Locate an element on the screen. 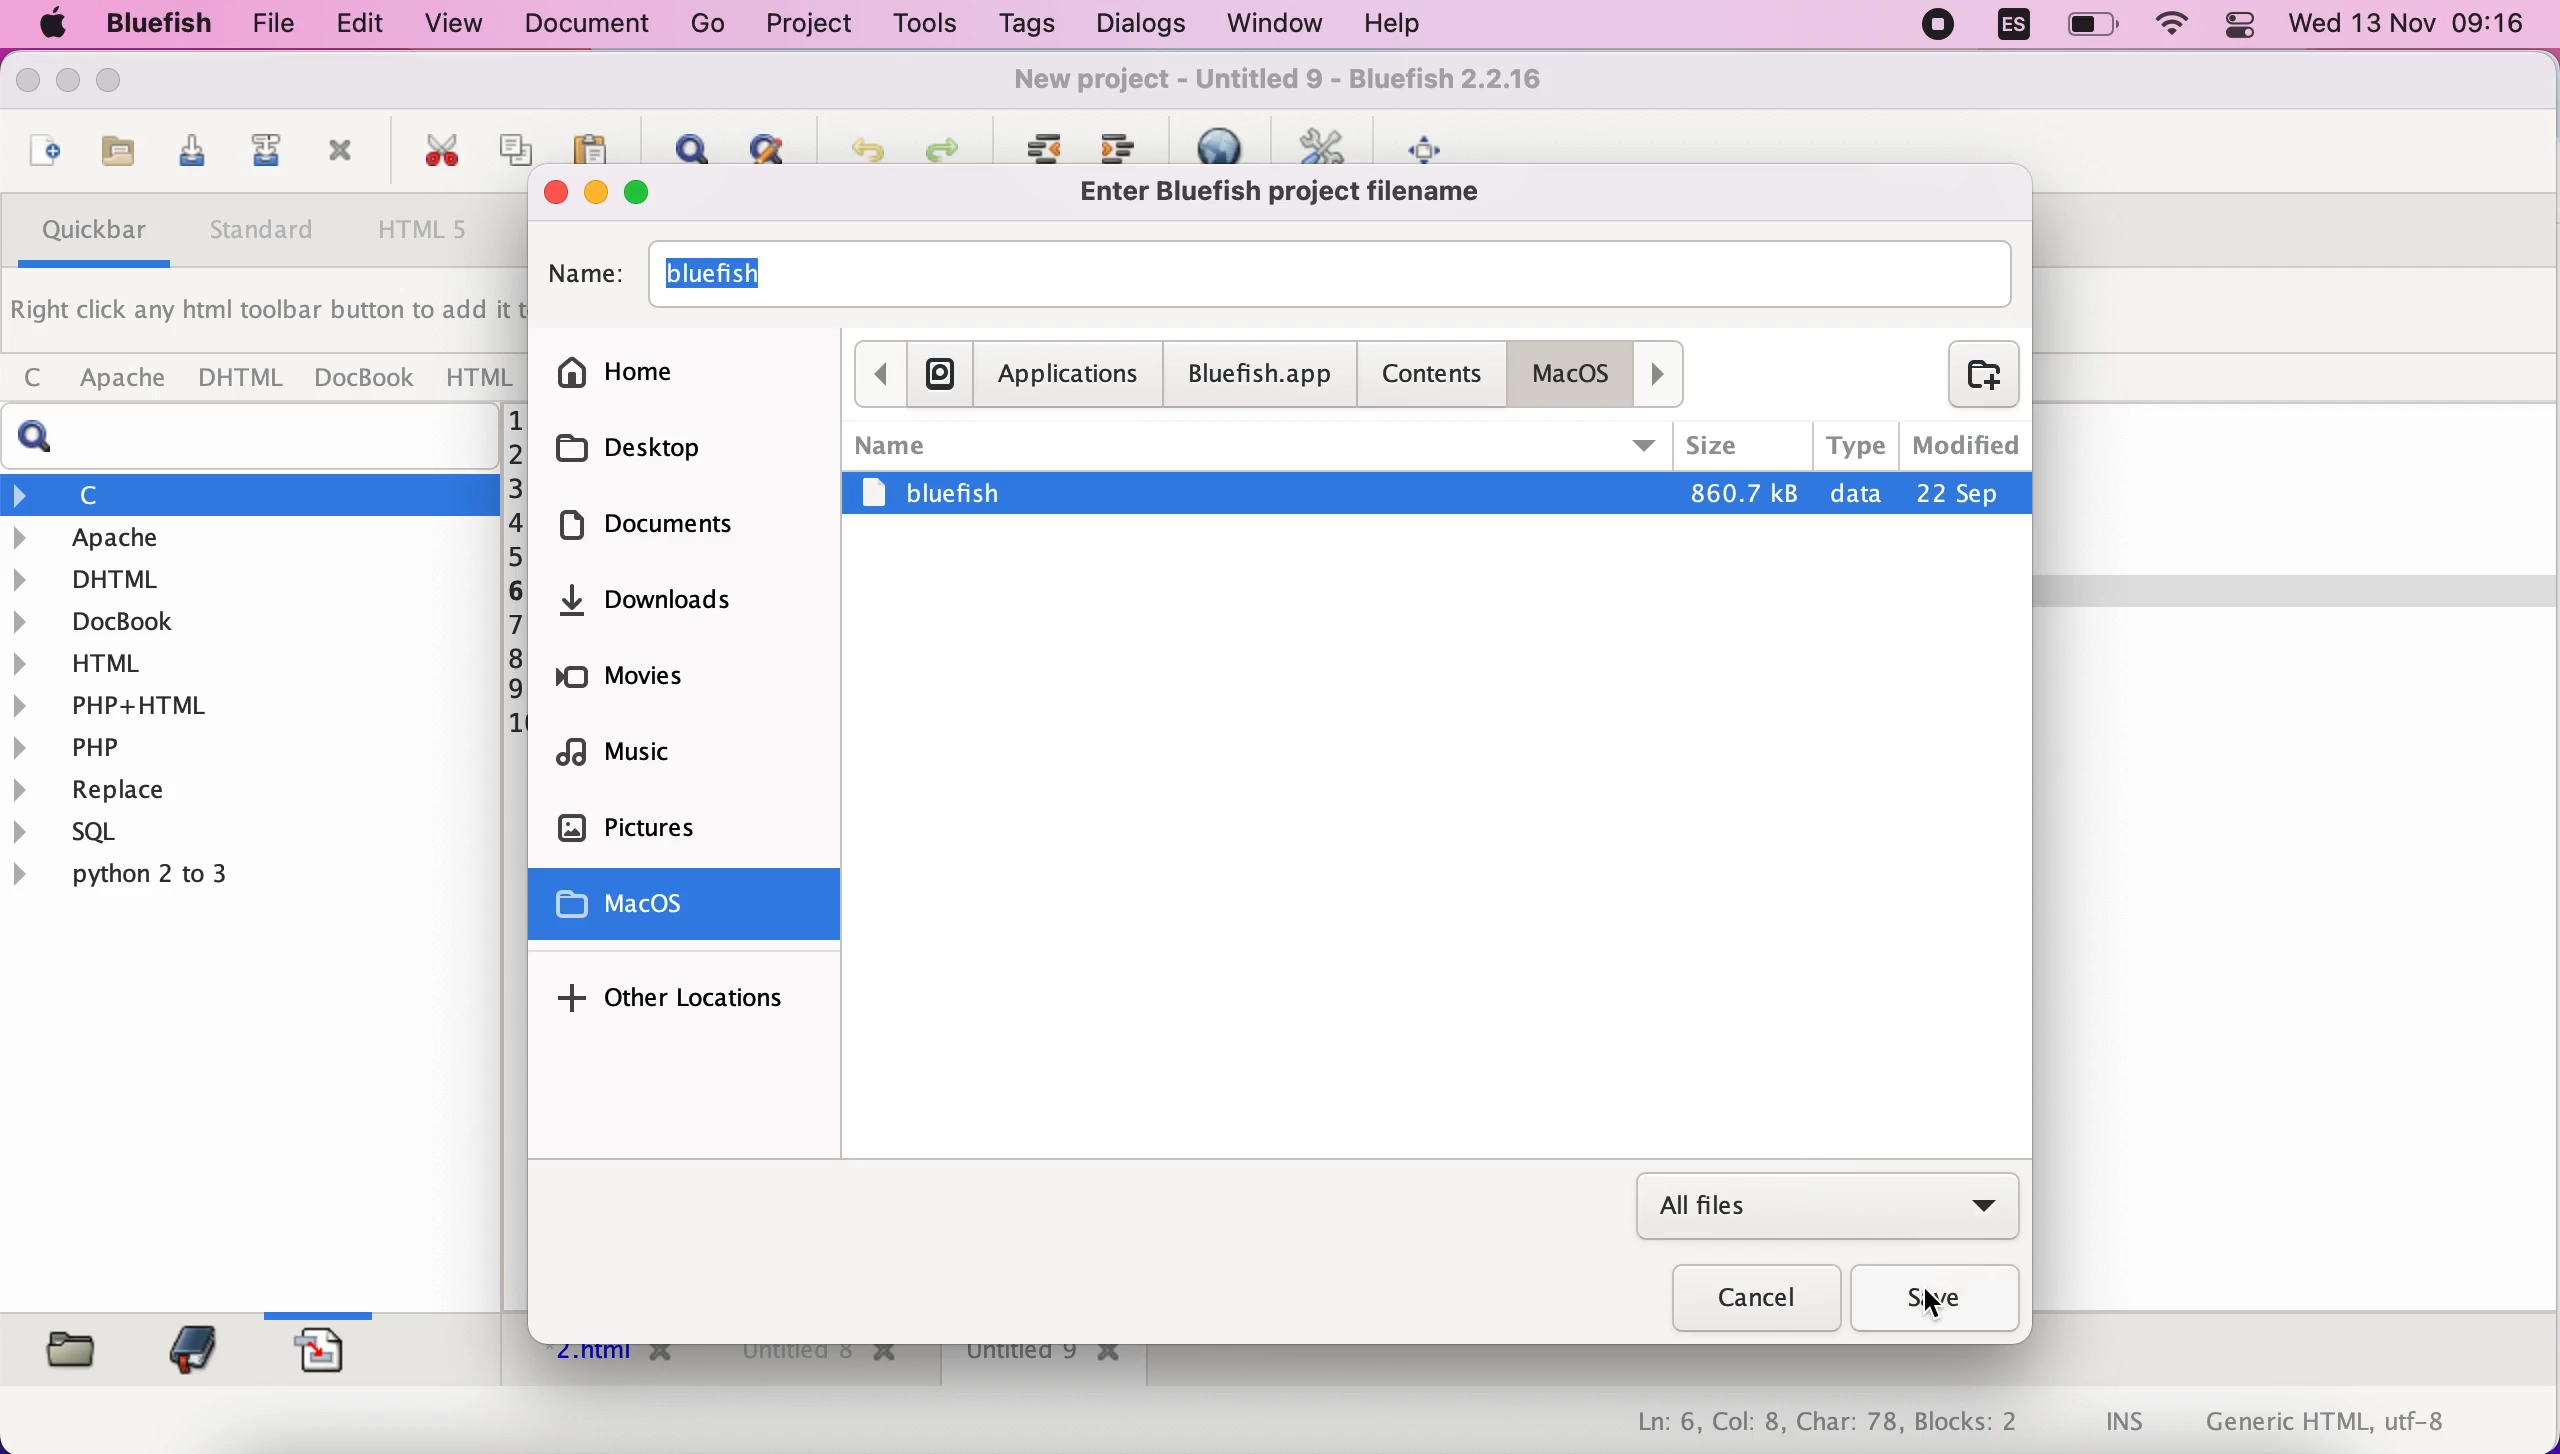 This screenshot has width=2560, height=1454. bluefish is located at coordinates (149, 23).